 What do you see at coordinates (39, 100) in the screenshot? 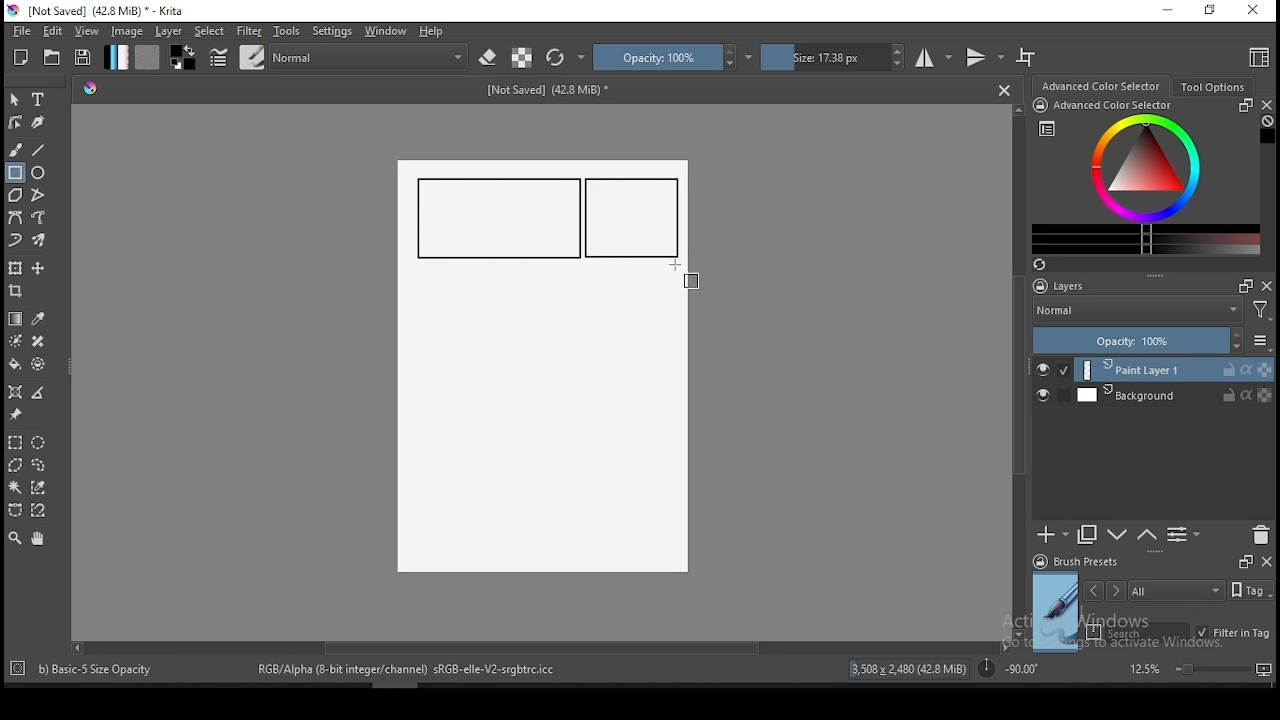
I see `text tool` at bounding box center [39, 100].